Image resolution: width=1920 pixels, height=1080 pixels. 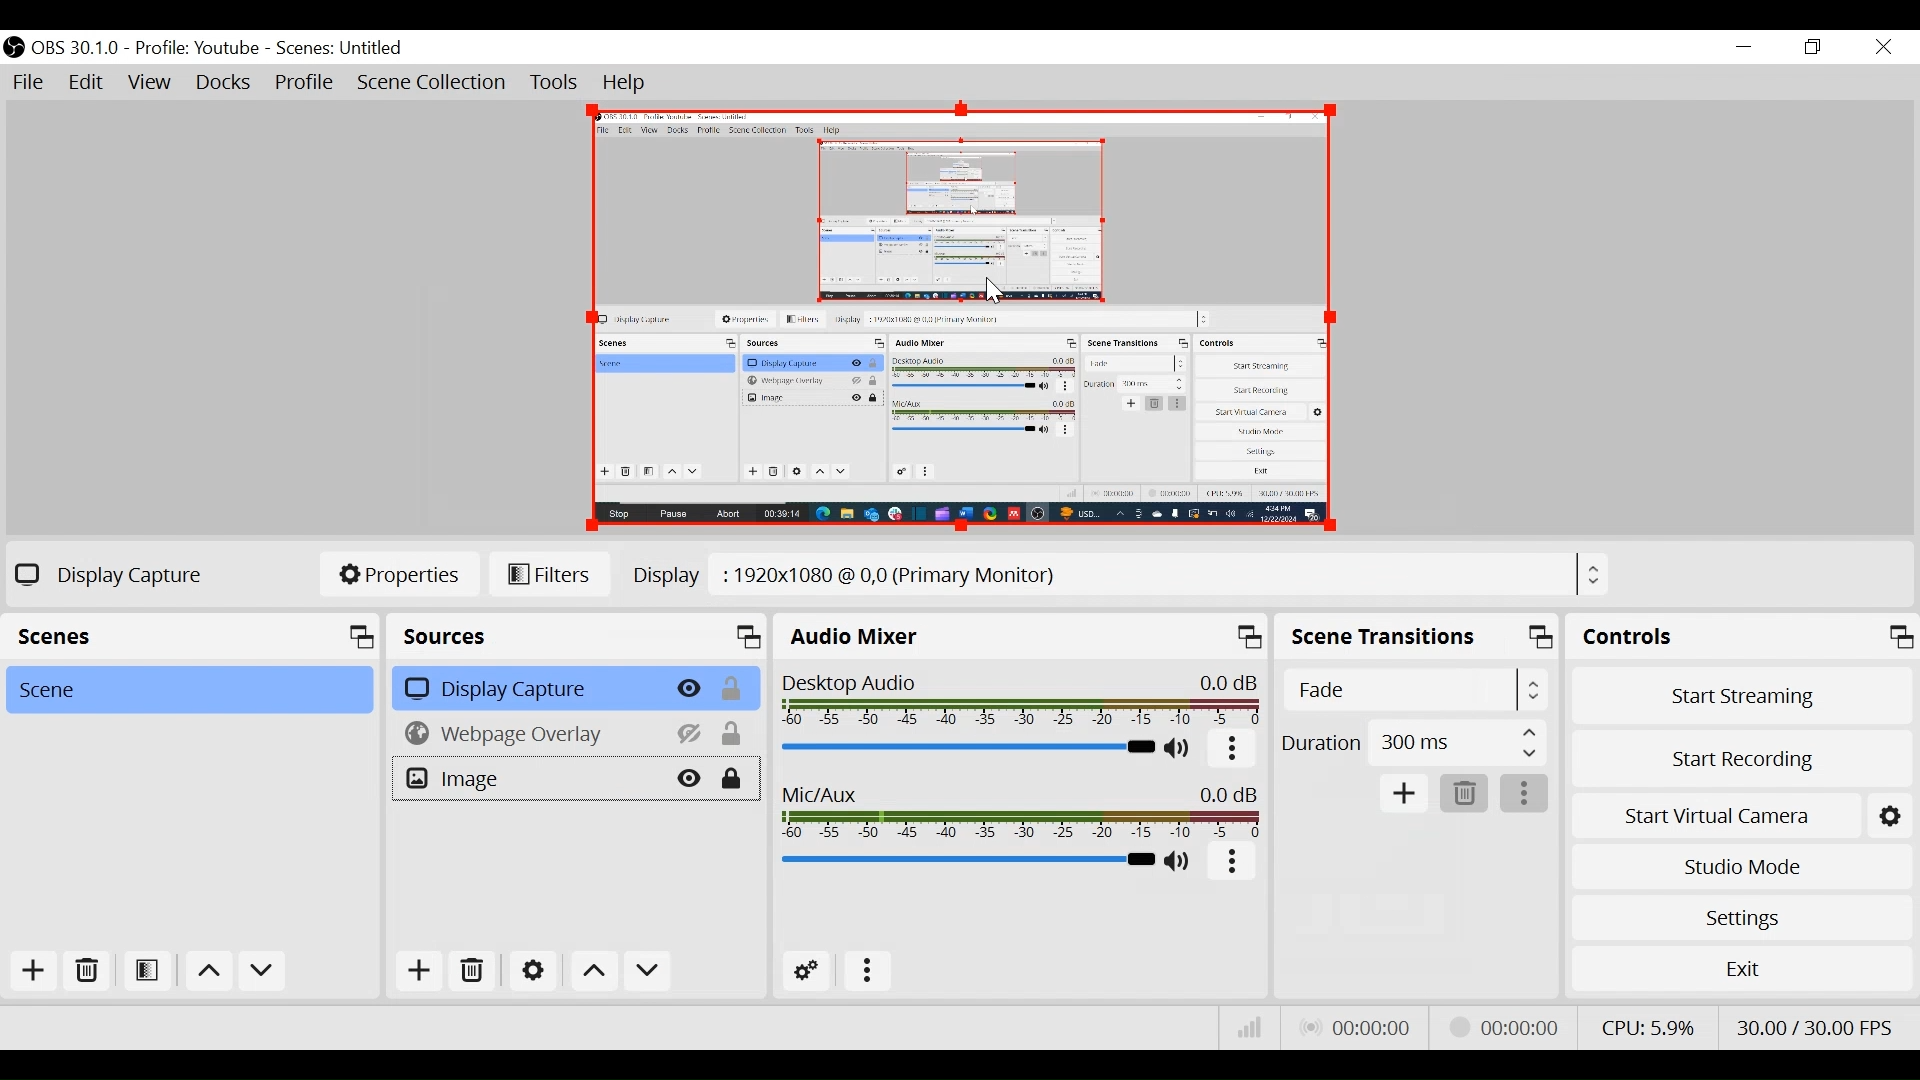 What do you see at coordinates (104, 574) in the screenshot?
I see `No source selected` at bounding box center [104, 574].